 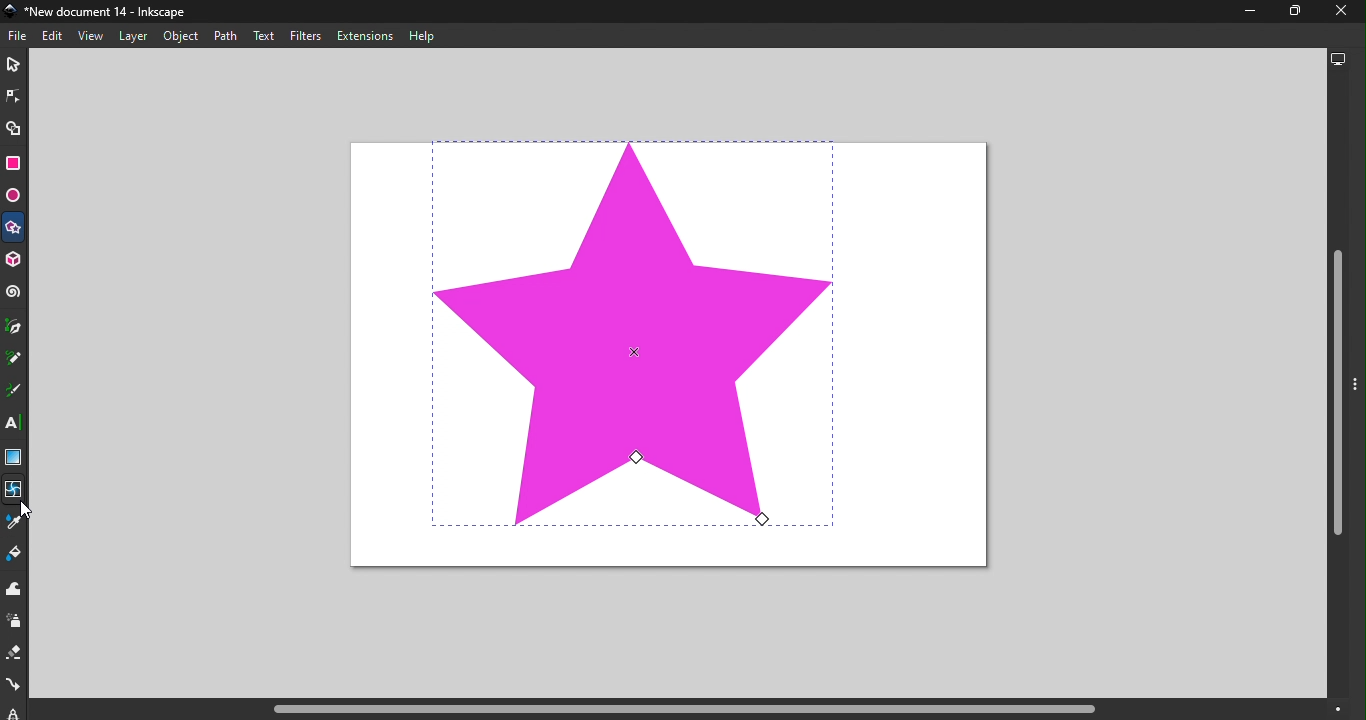 I want to click on 3D box tool, so click(x=15, y=262).